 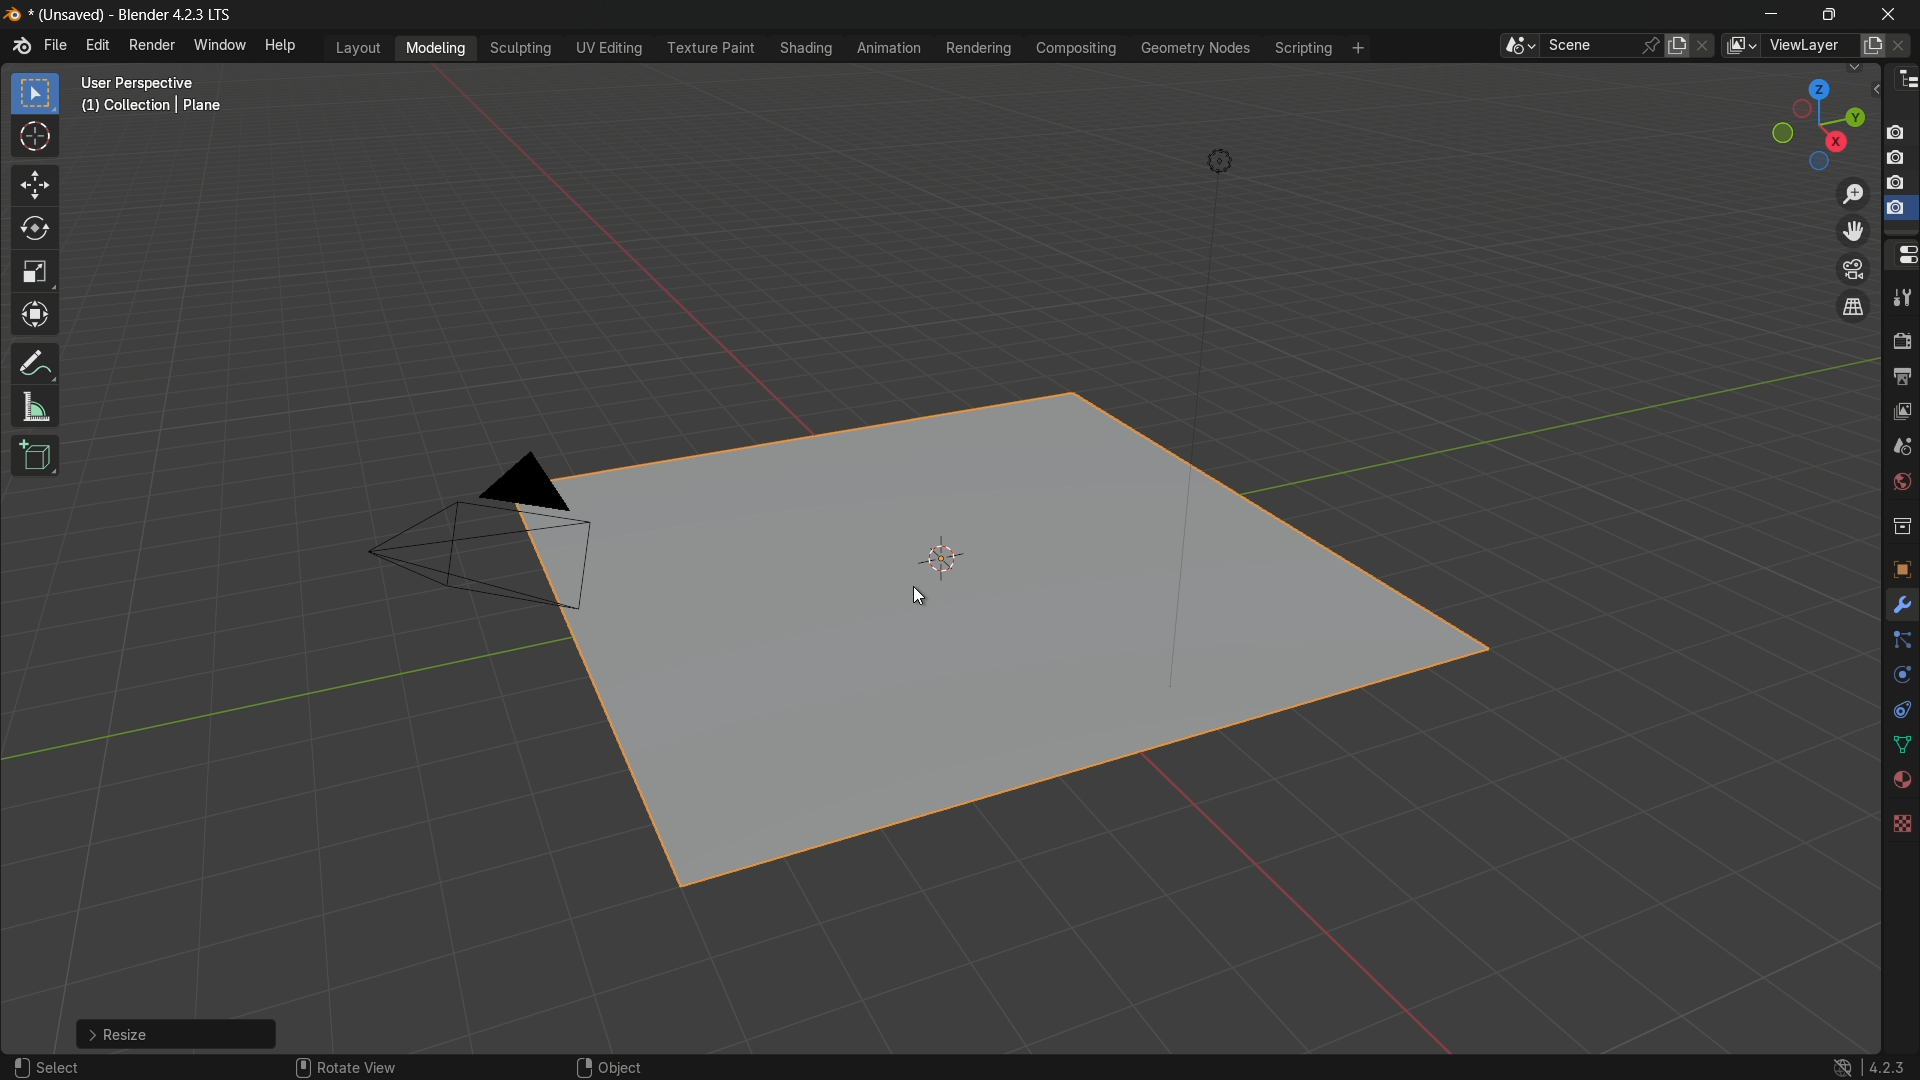 What do you see at coordinates (125, 14) in the screenshot?
I see `unsaved blender 4.2.3 LTS` at bounding box center [125, 14].